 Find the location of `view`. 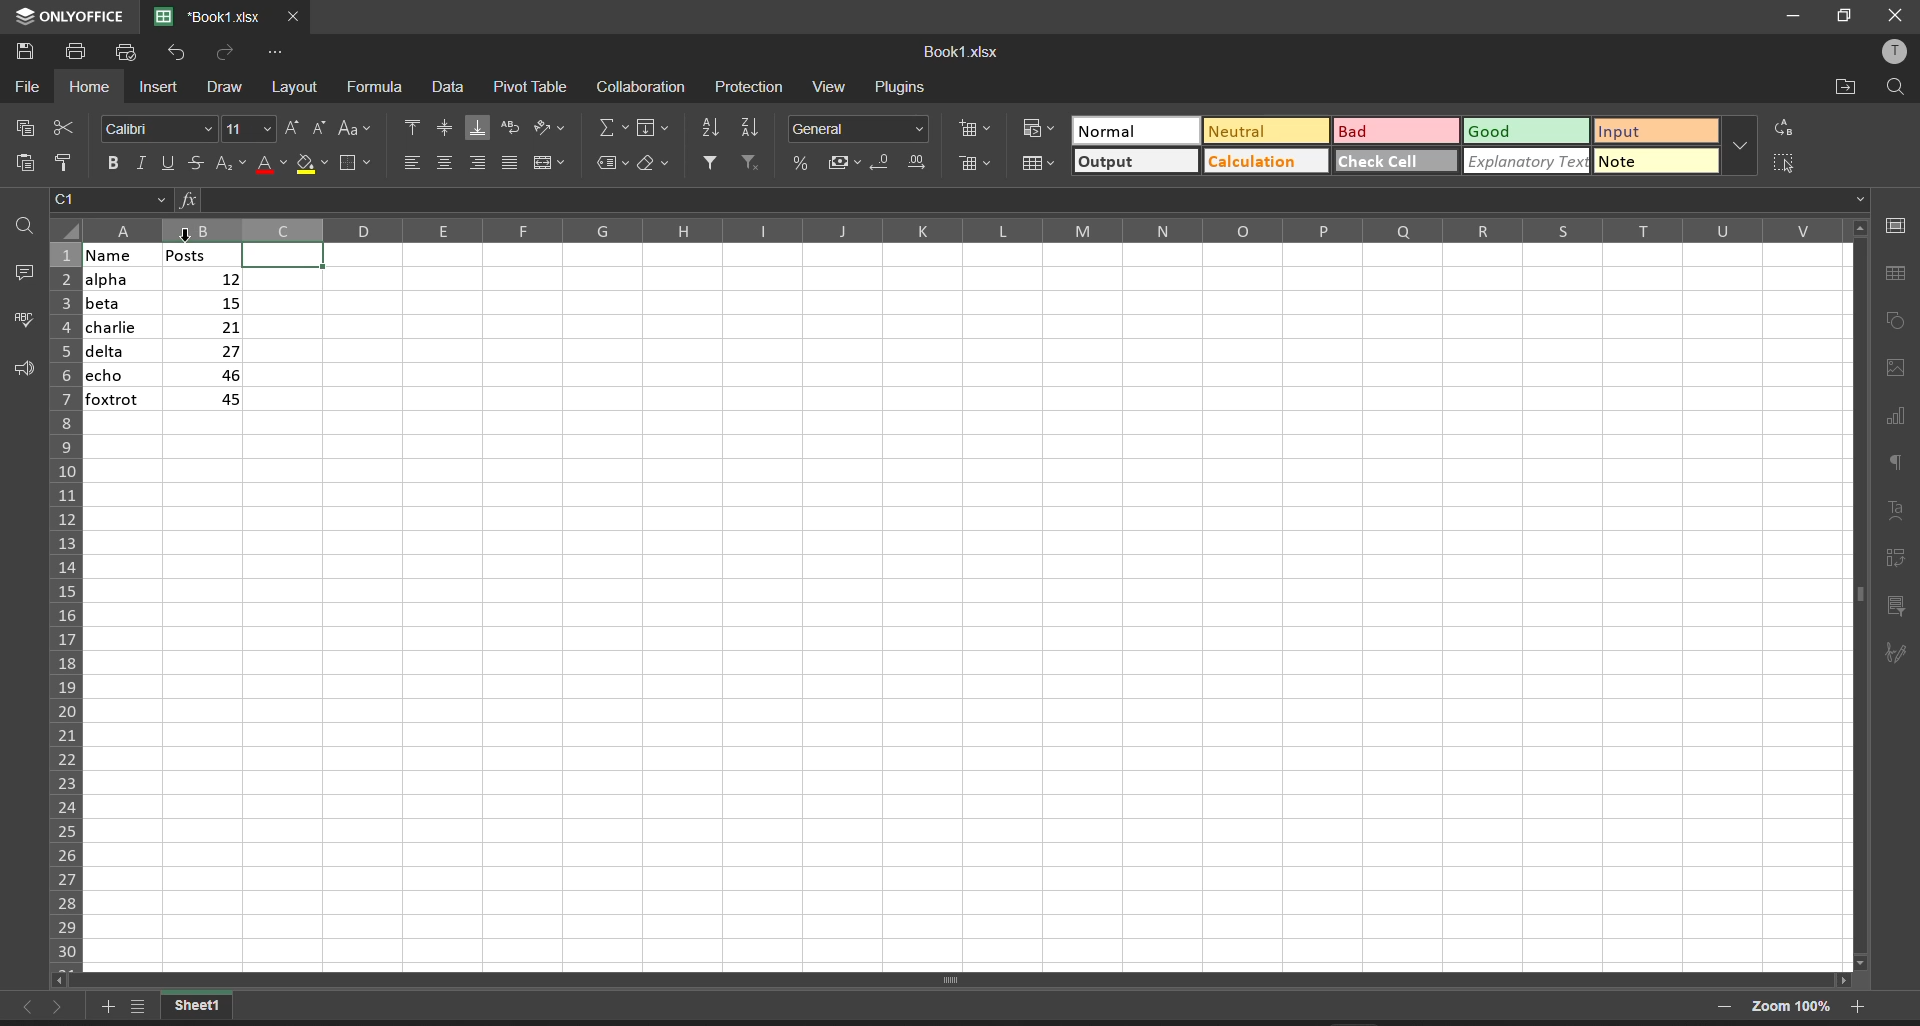

view is located at coordinates (830, 86).